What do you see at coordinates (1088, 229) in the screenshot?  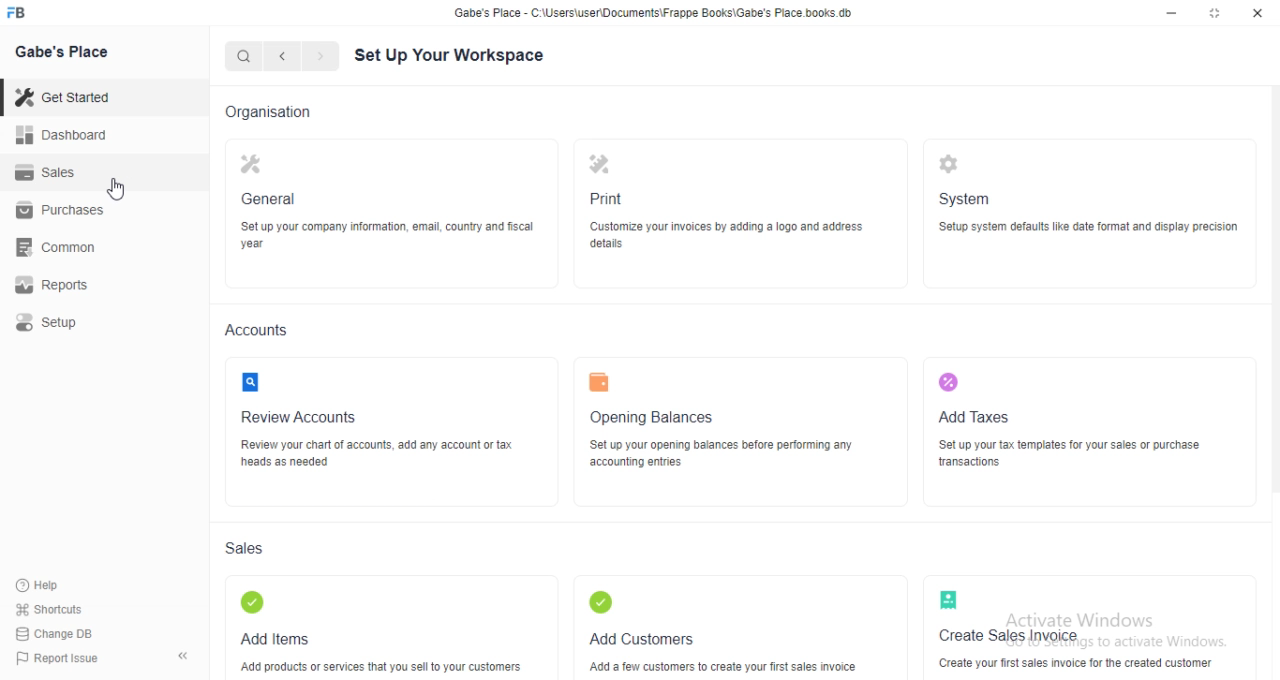 I see `‘Setup system defaults like Gate format and display precision` at bounding box center [1088, 229].